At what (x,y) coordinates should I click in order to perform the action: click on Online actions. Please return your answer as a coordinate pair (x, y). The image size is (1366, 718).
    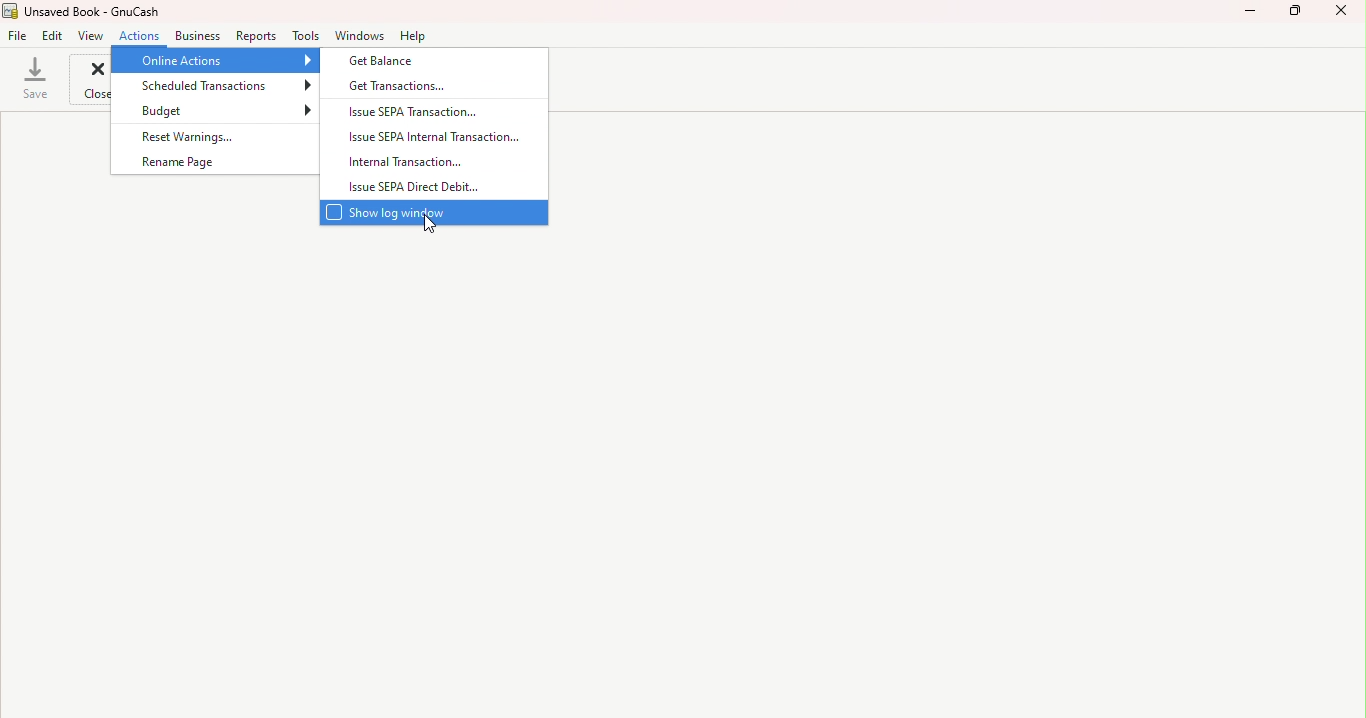
    Looking at the image, I should click on (214, 60).